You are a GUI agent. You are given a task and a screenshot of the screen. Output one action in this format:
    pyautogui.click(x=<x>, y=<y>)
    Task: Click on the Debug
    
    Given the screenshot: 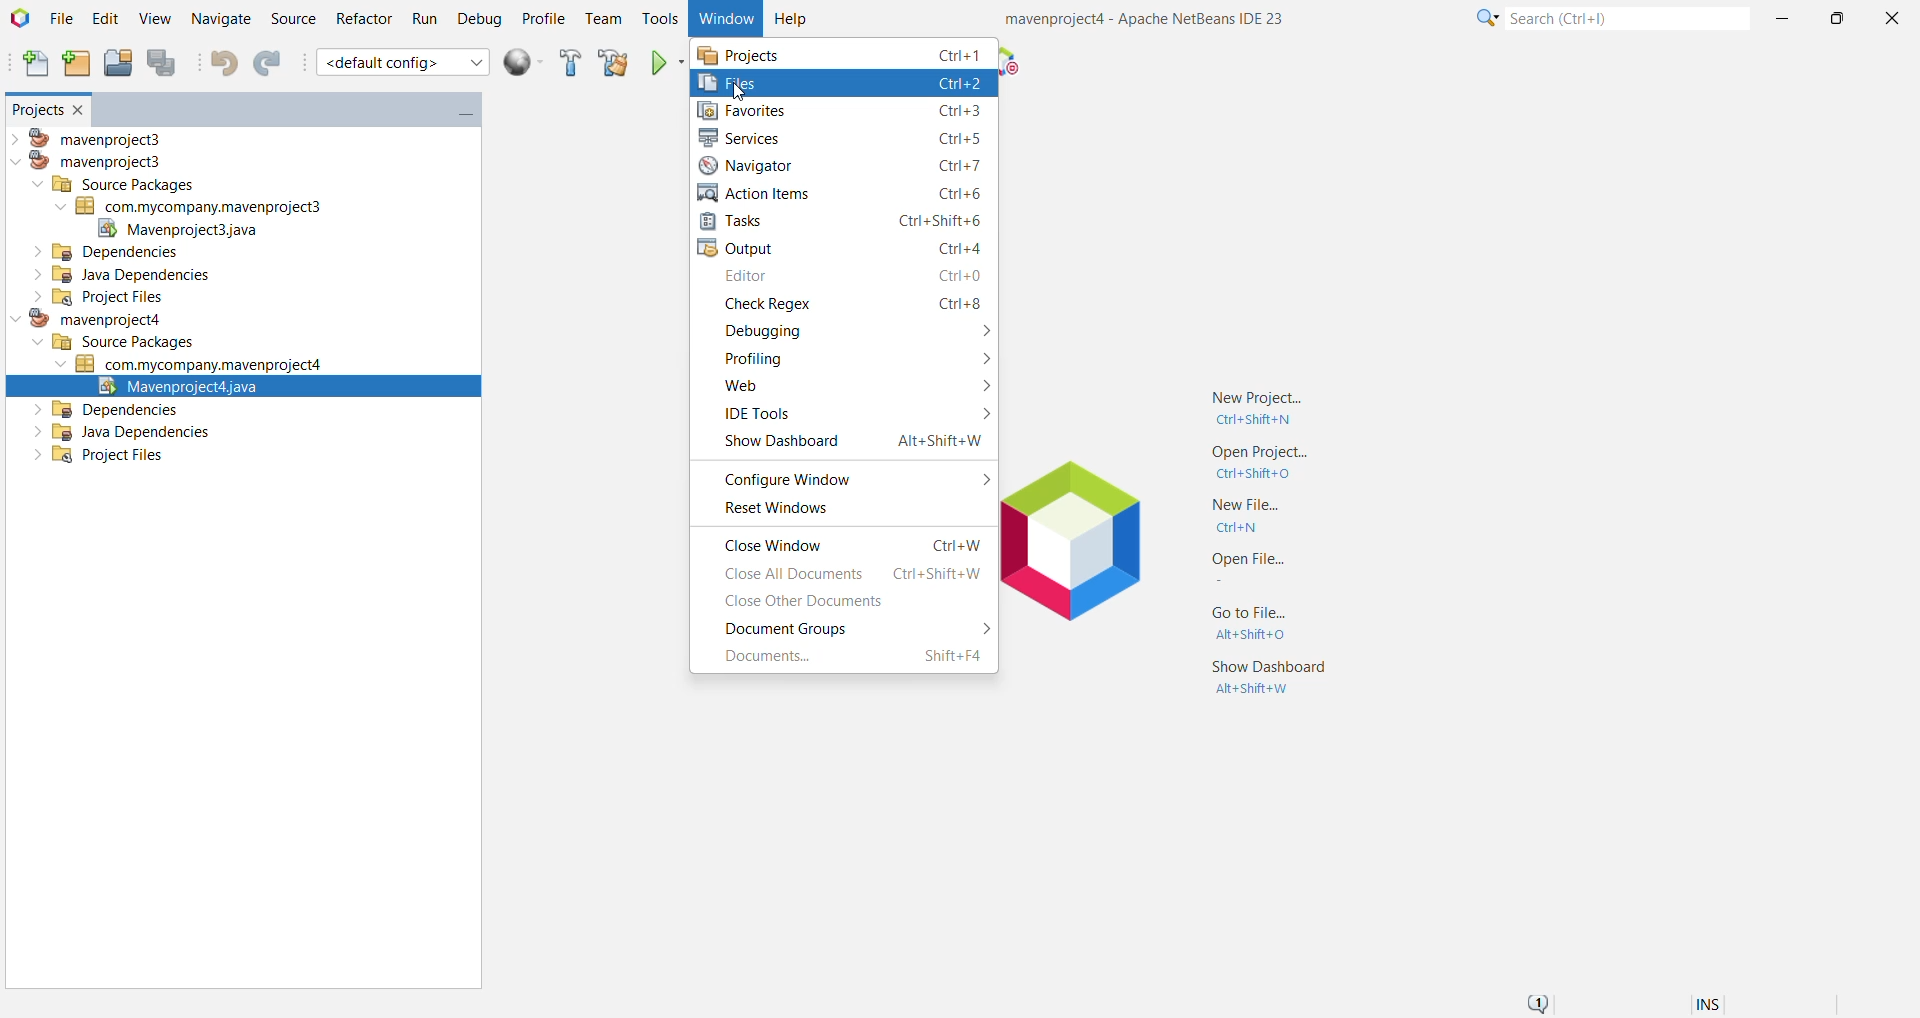 What is the action you would take?
    pyautogui.click(x=479, y=20)
    